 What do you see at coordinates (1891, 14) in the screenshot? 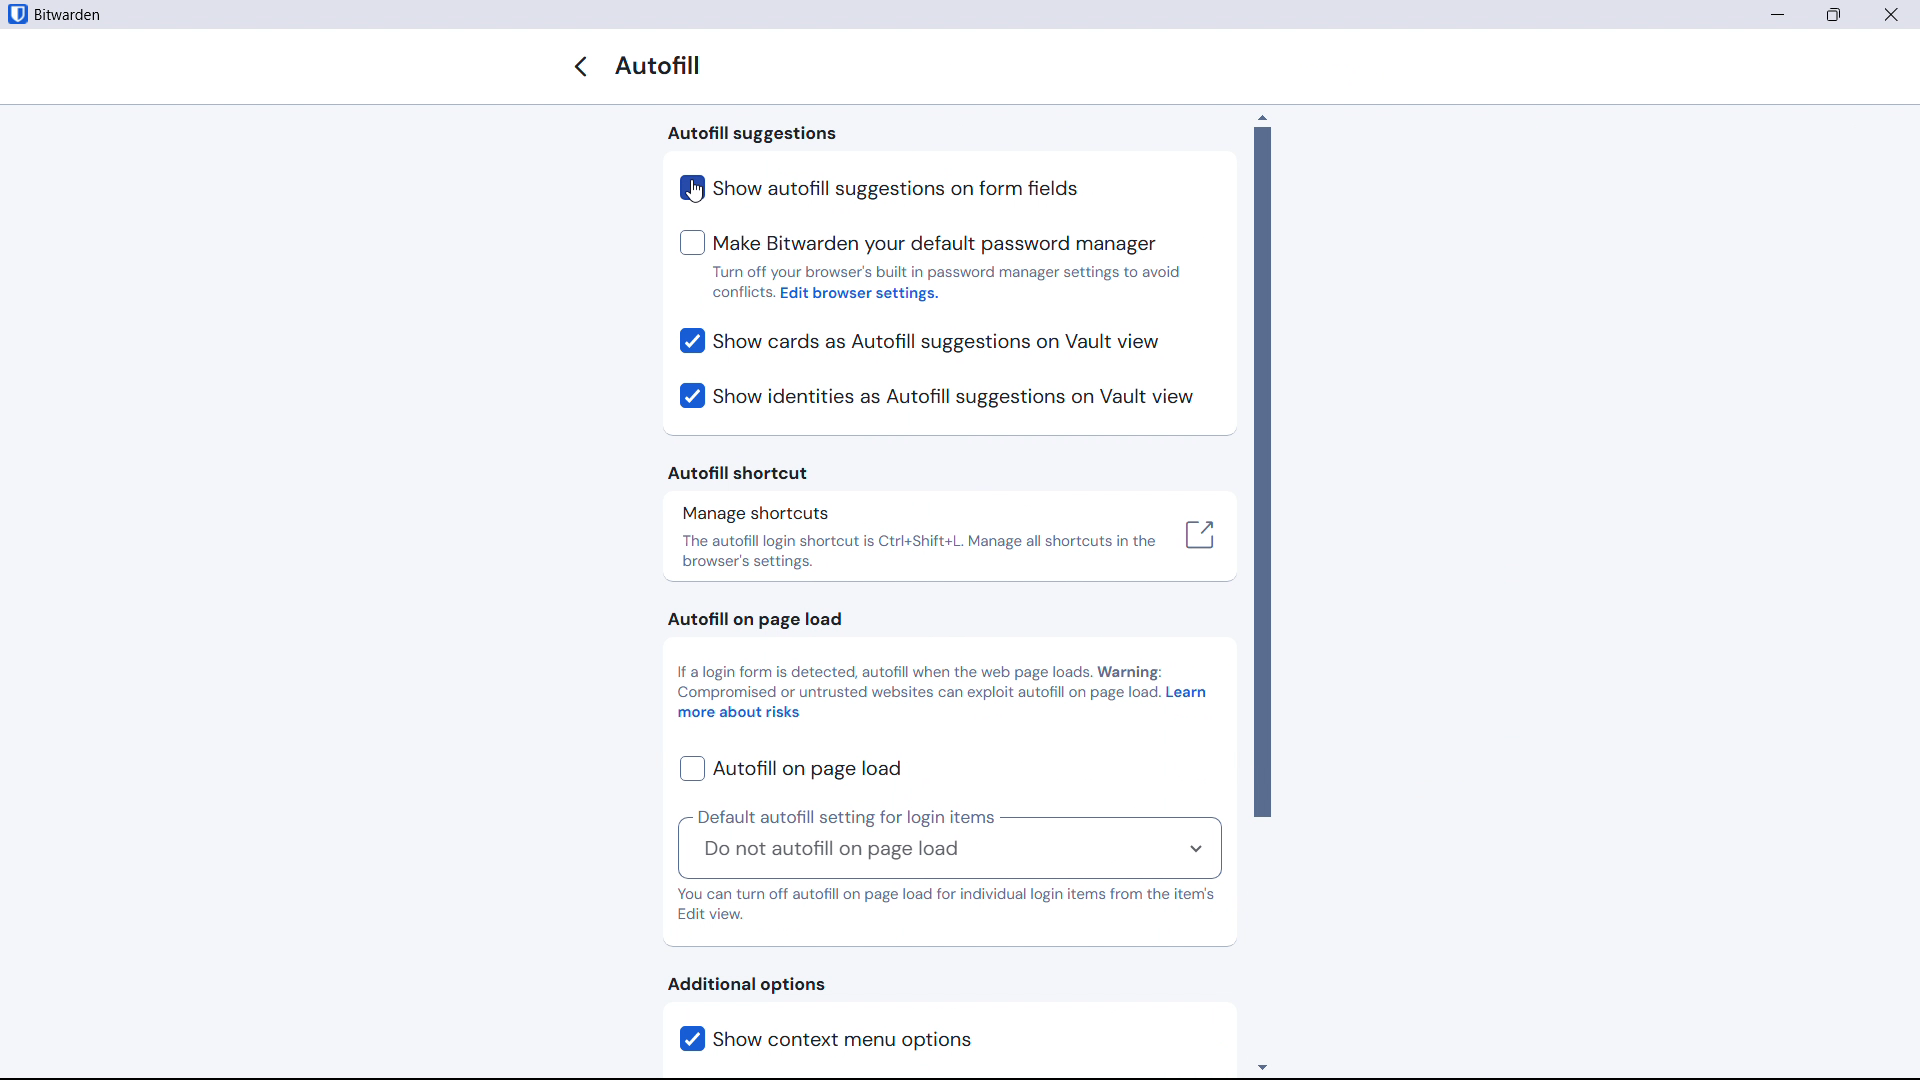
I see `close ` at bounding box center [1891, 14].